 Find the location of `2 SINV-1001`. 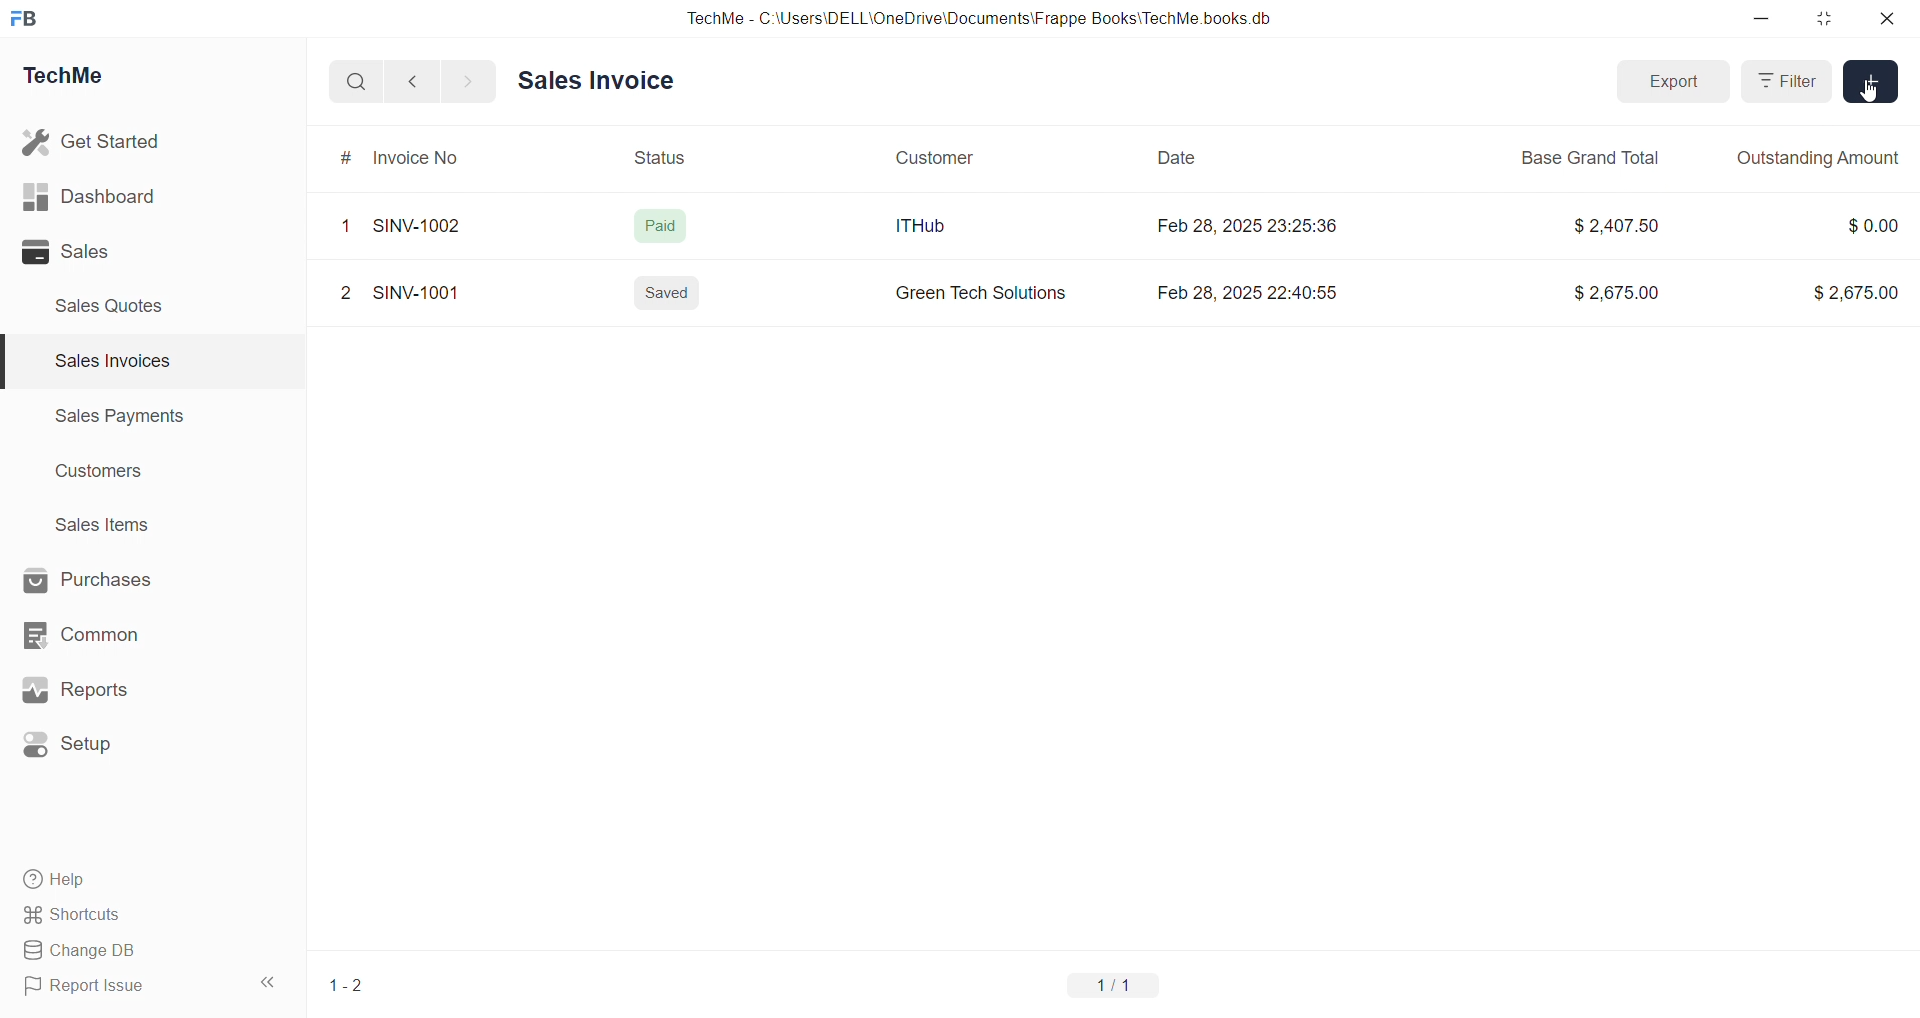

2 SINV-1001 is located at coordinates (406, 295).